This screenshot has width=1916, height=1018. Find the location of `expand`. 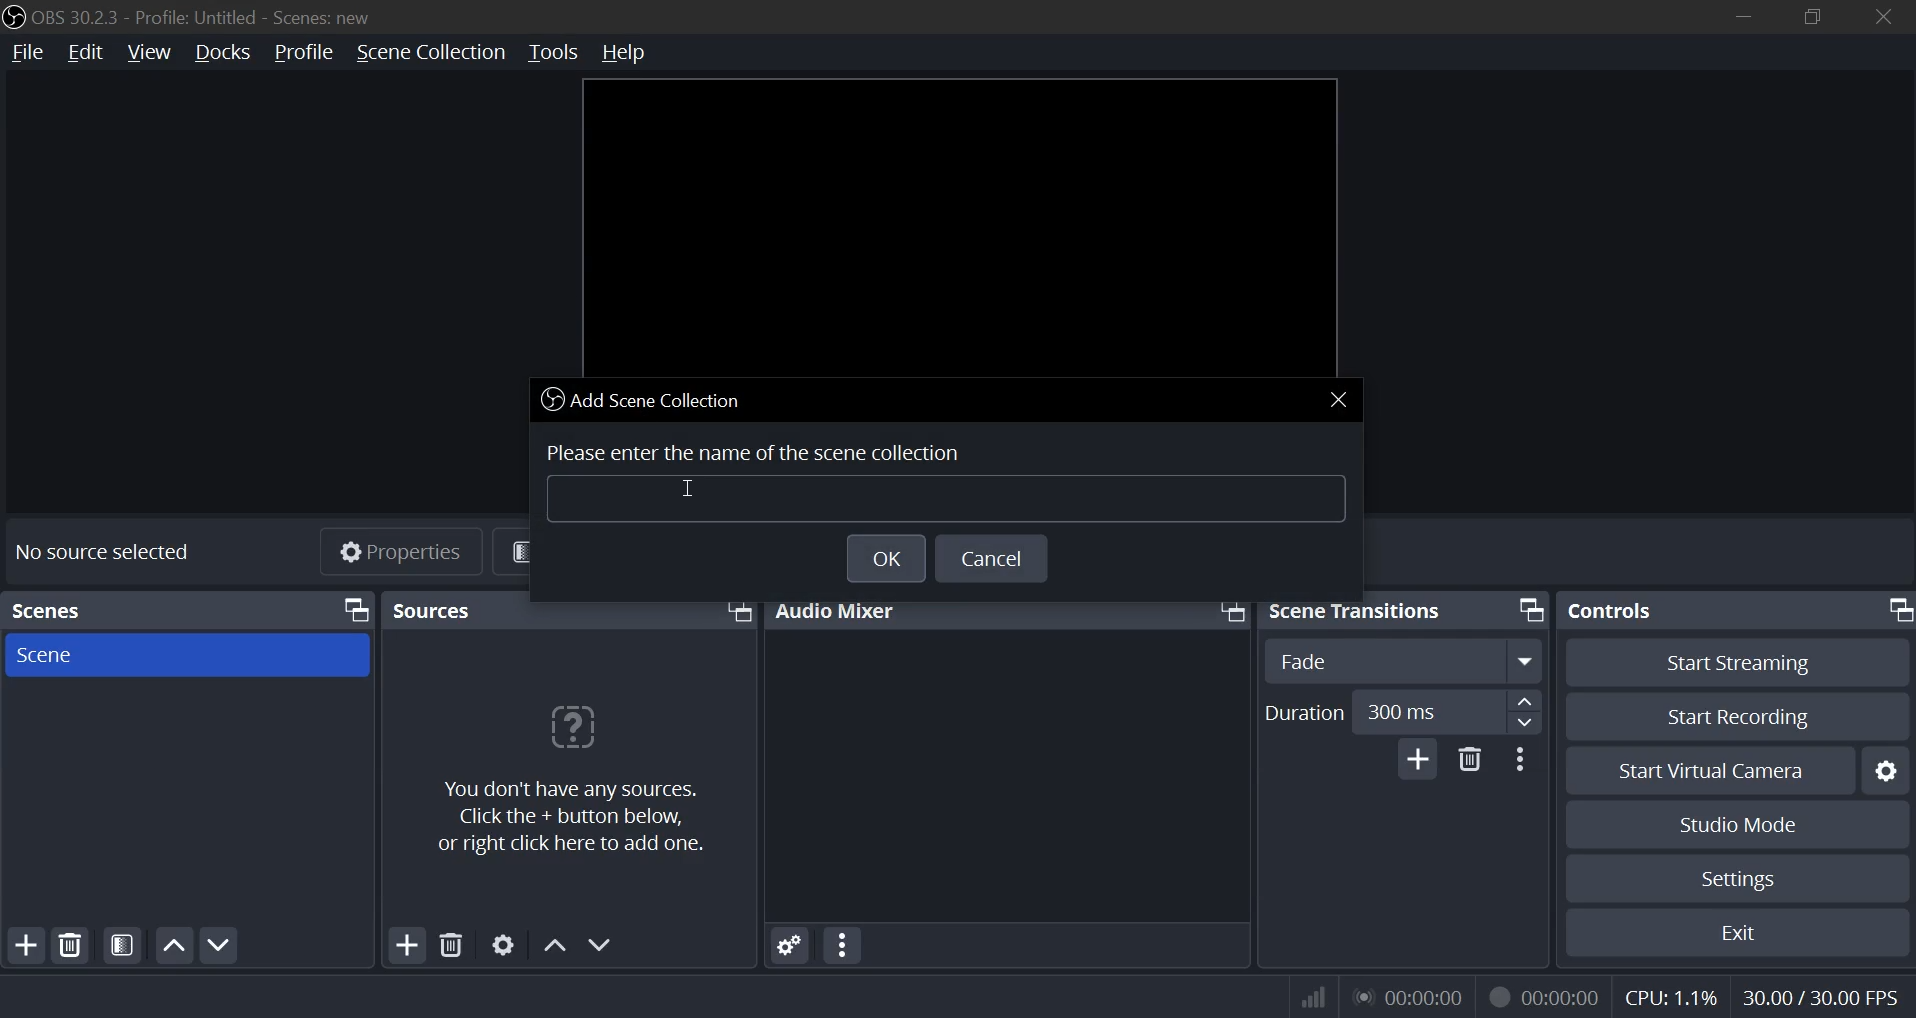

expand is located at coordinates (1526, 660).